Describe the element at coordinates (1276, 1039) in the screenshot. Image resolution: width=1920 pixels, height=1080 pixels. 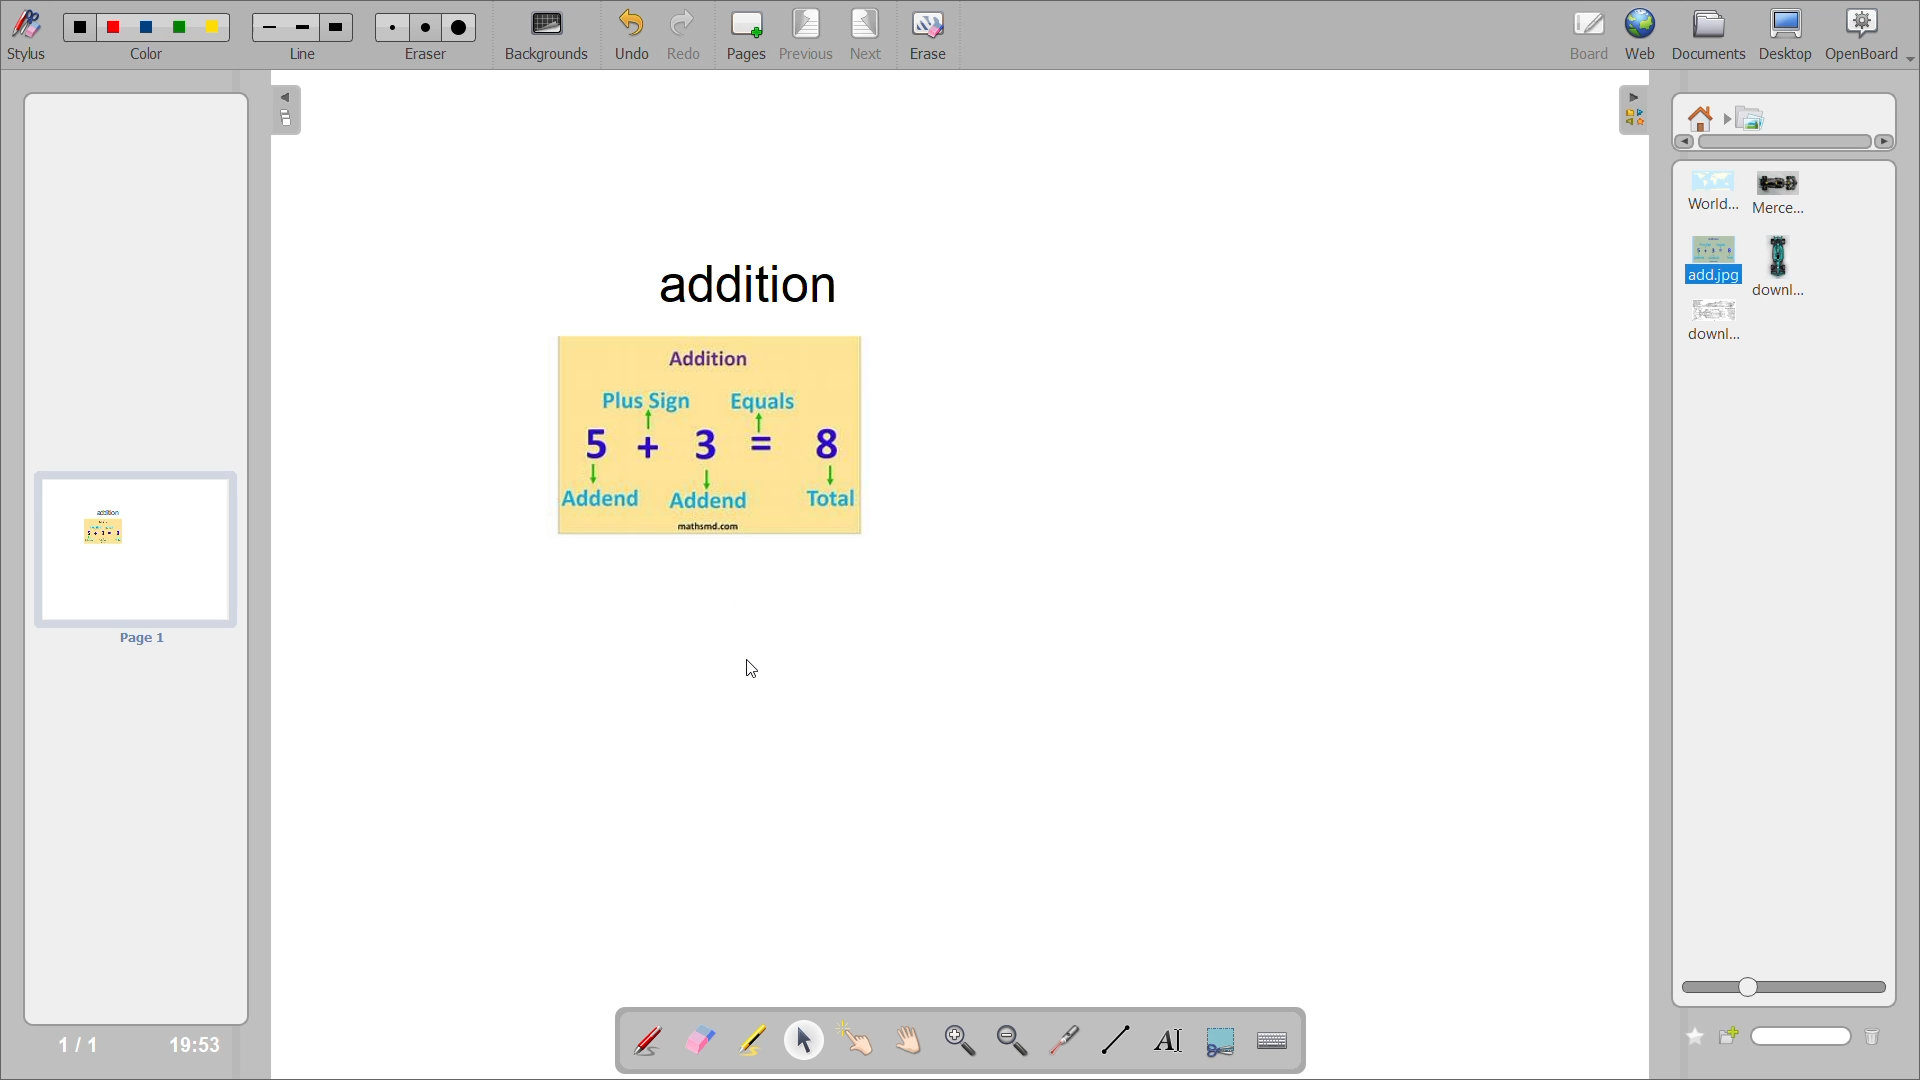
I see `display virtual keyboard` at that location.